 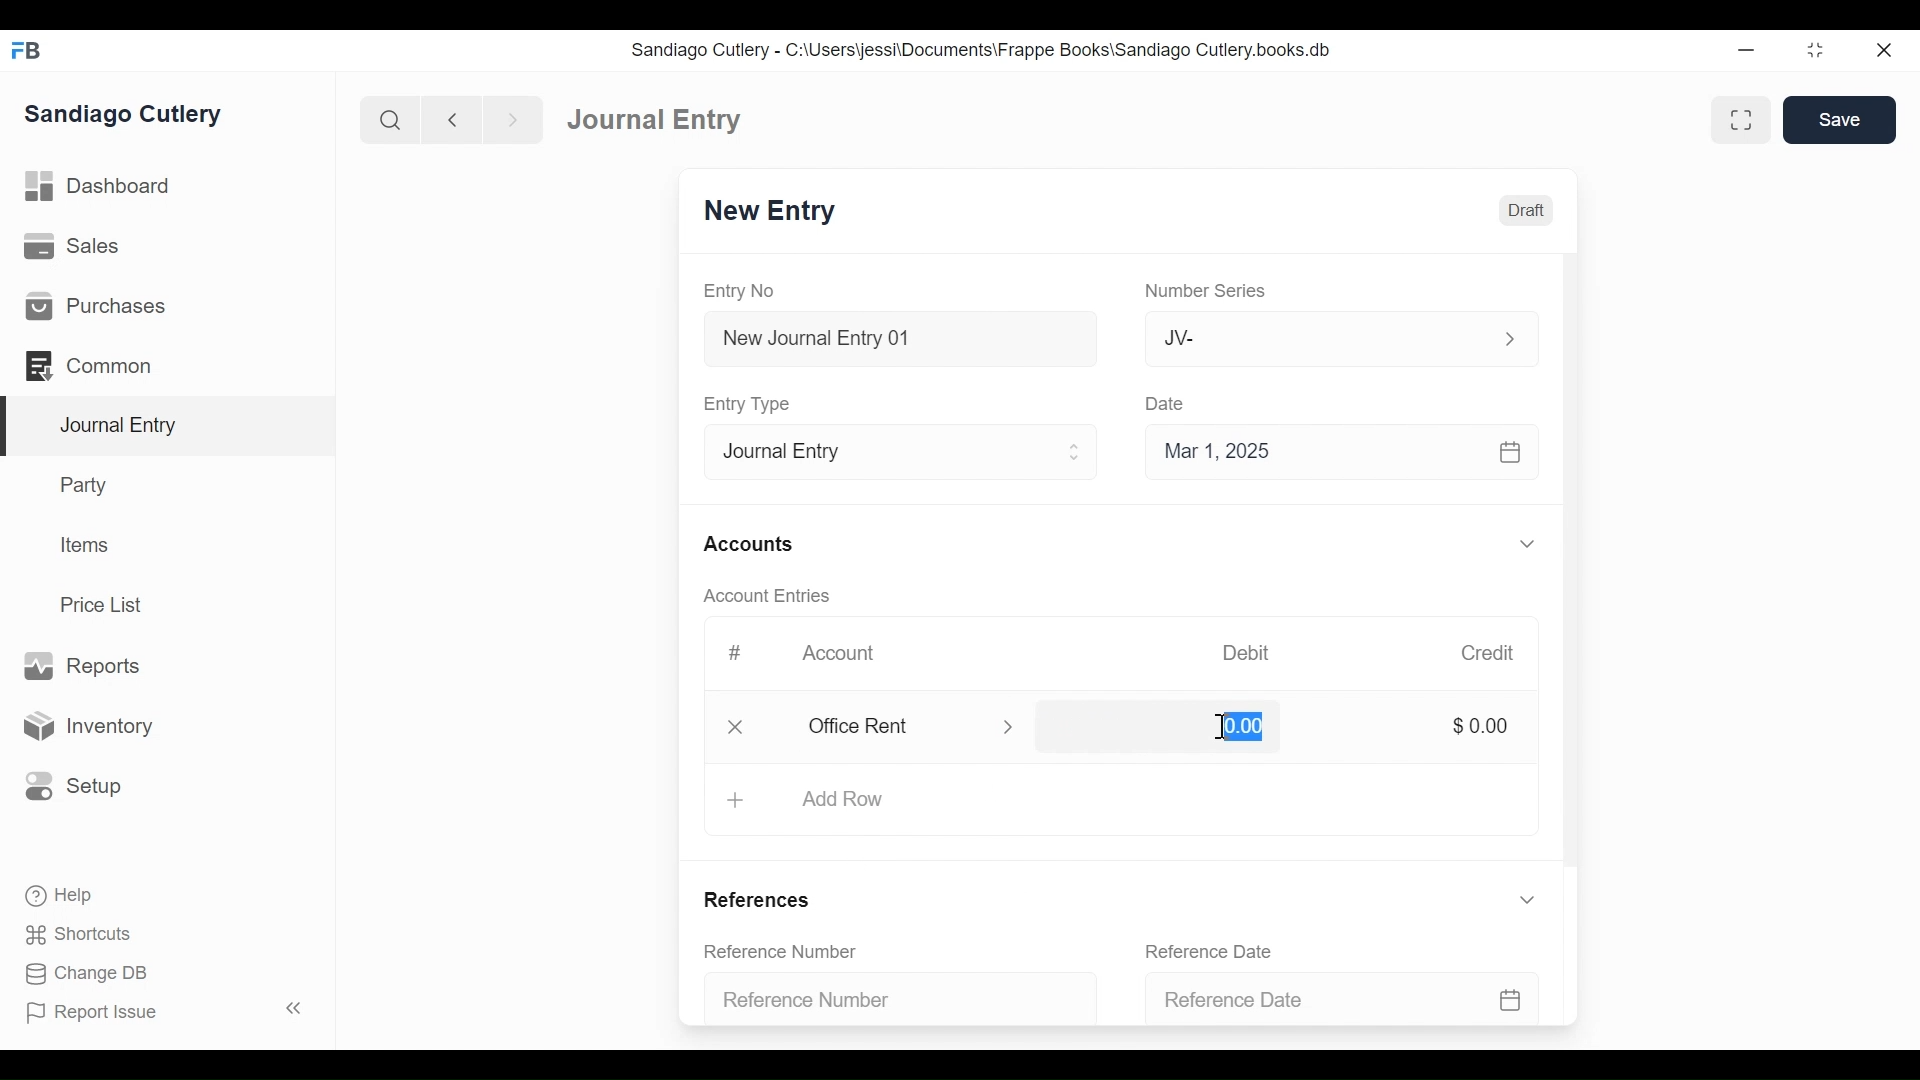 What do you see at coordinates (1891, 48) in the screenshot?
I see `close` at bounding box center [1891, 48].